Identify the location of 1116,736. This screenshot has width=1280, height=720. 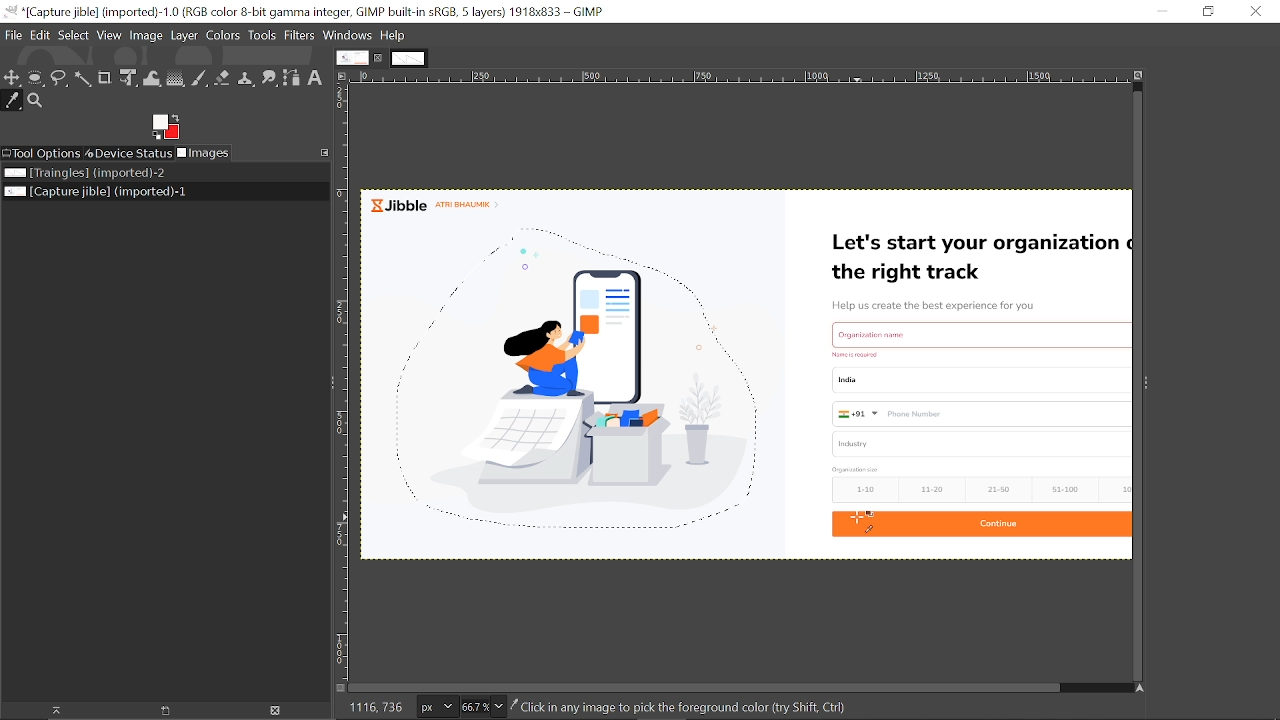
(374, 707).